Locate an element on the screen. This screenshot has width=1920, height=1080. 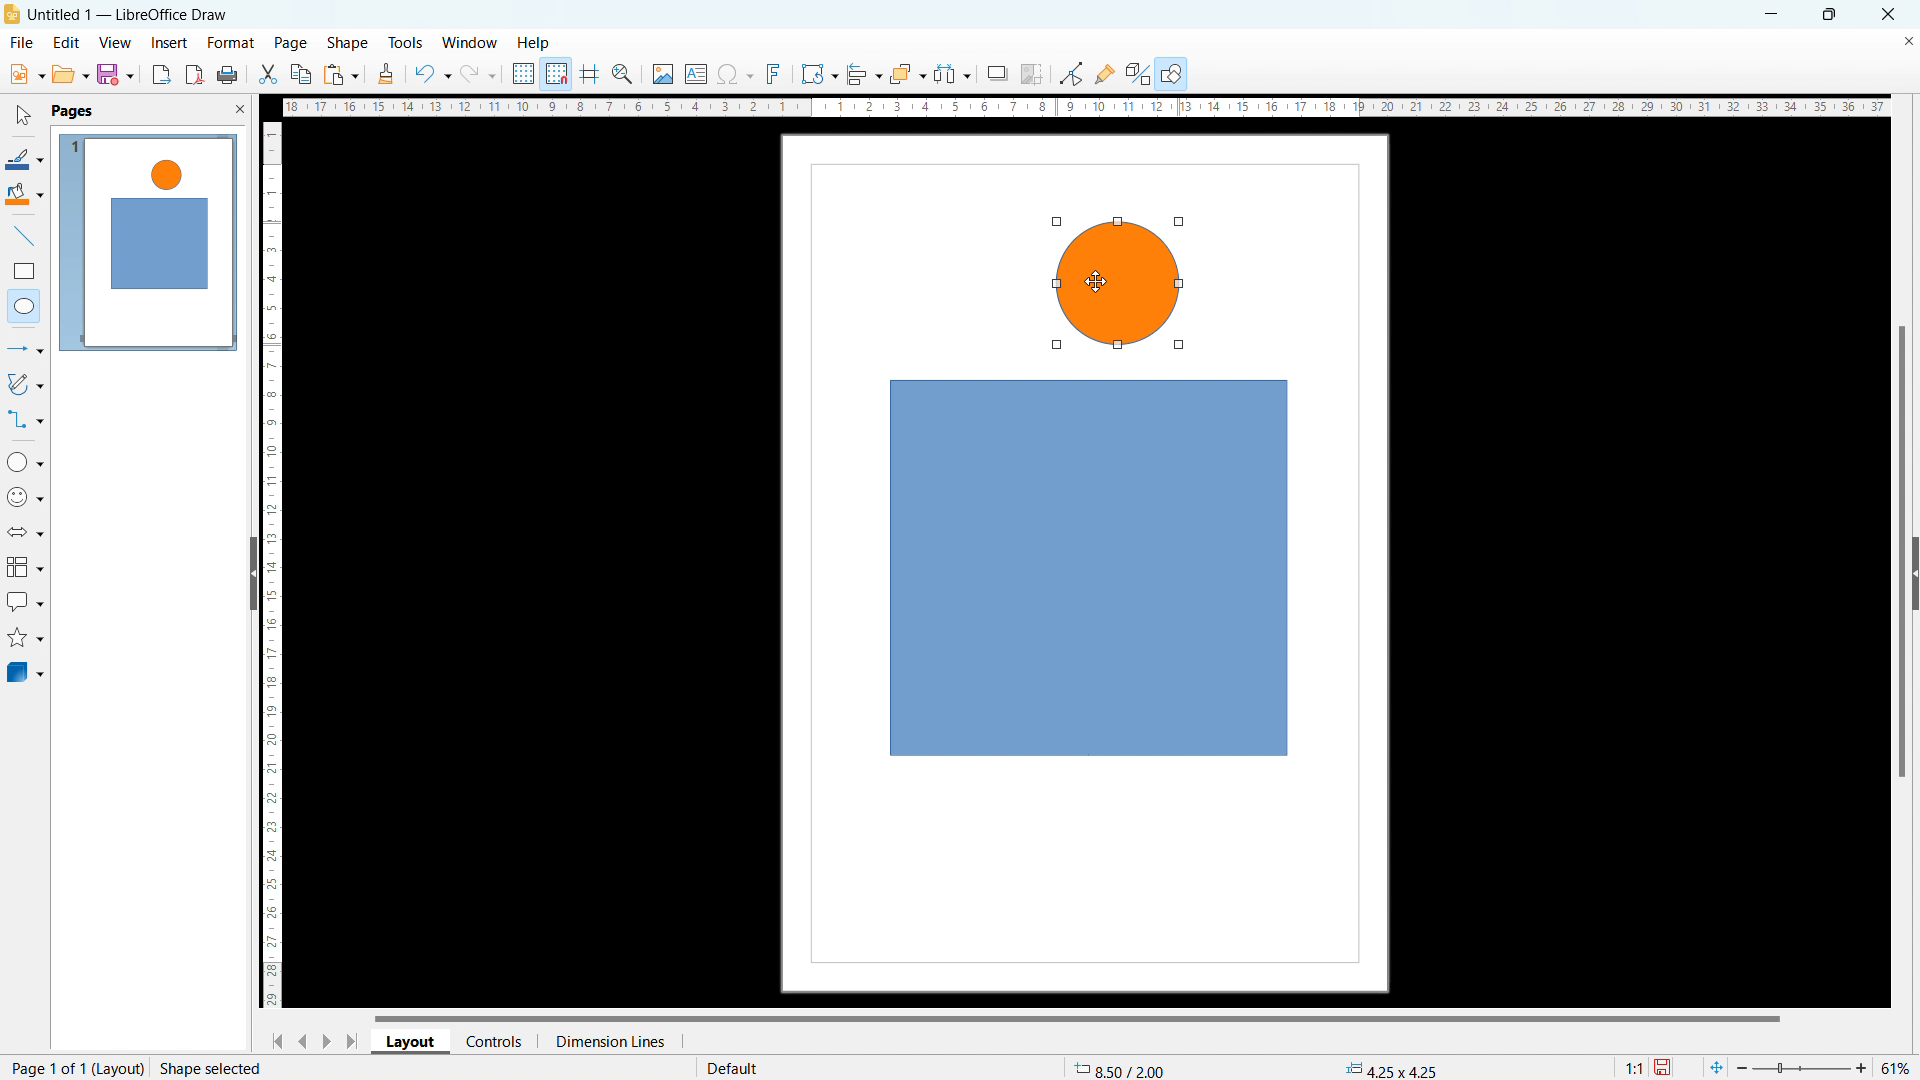
layout is located at coordinates (411, 1042).